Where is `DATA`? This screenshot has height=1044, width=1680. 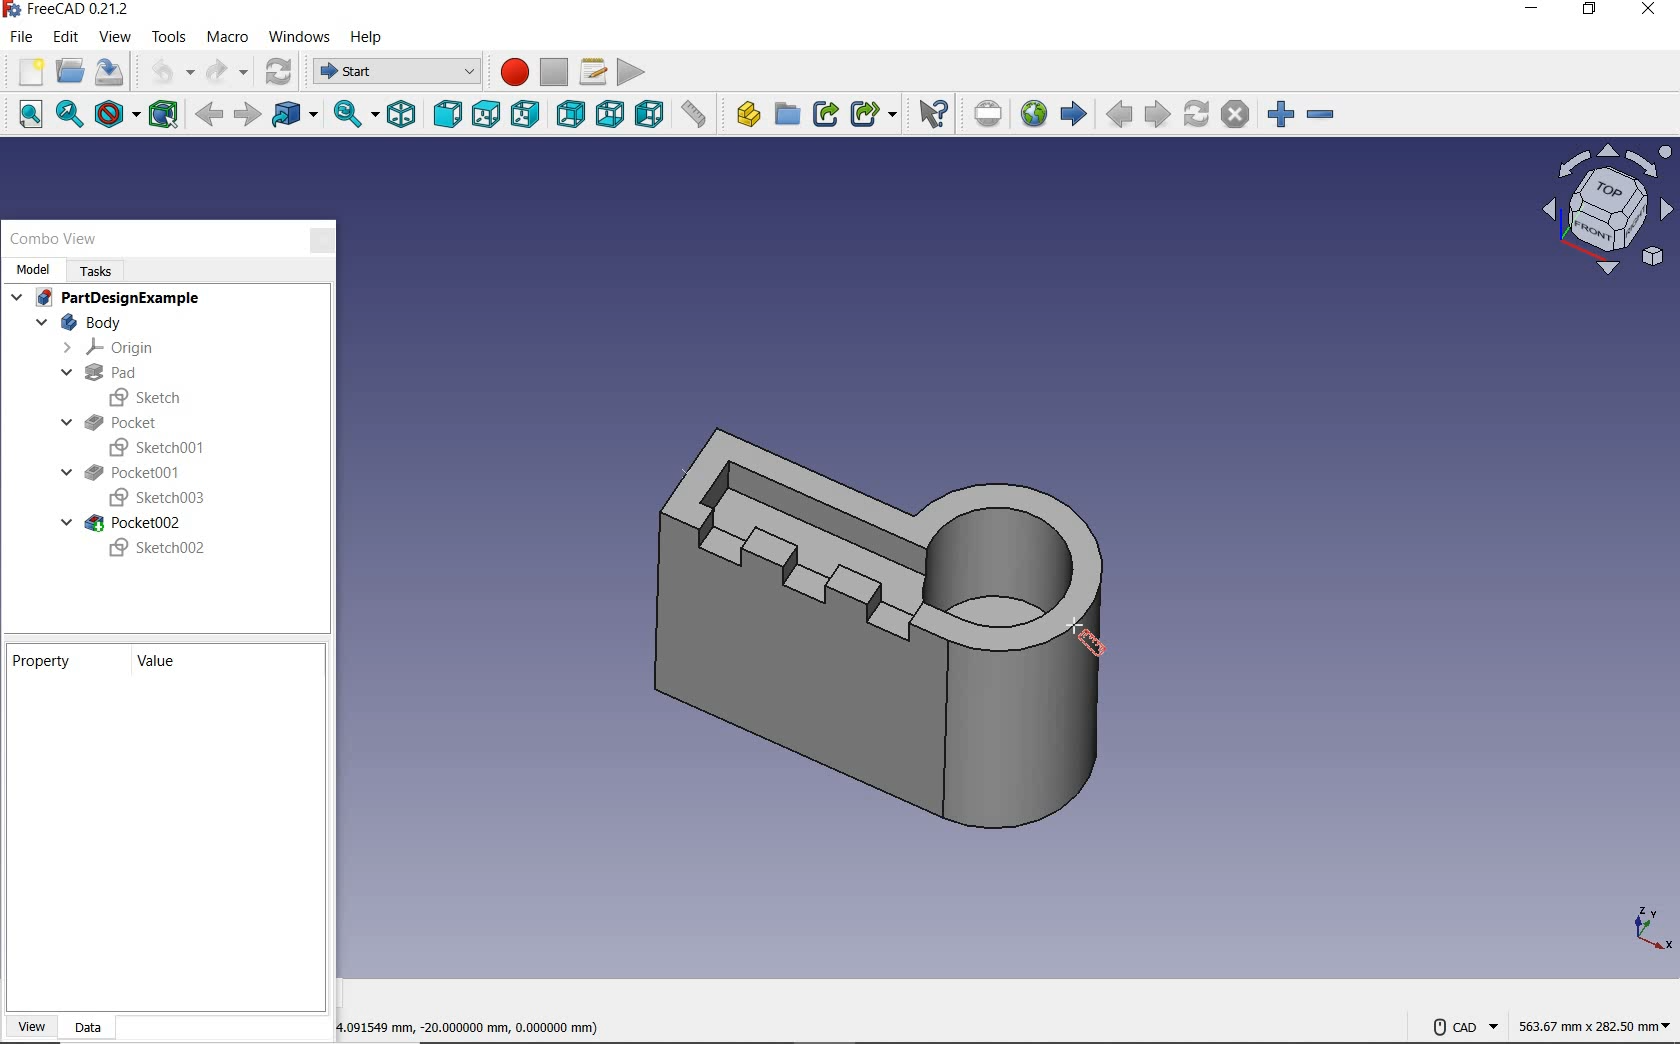
DATA is located at coordinates (88, 1029).